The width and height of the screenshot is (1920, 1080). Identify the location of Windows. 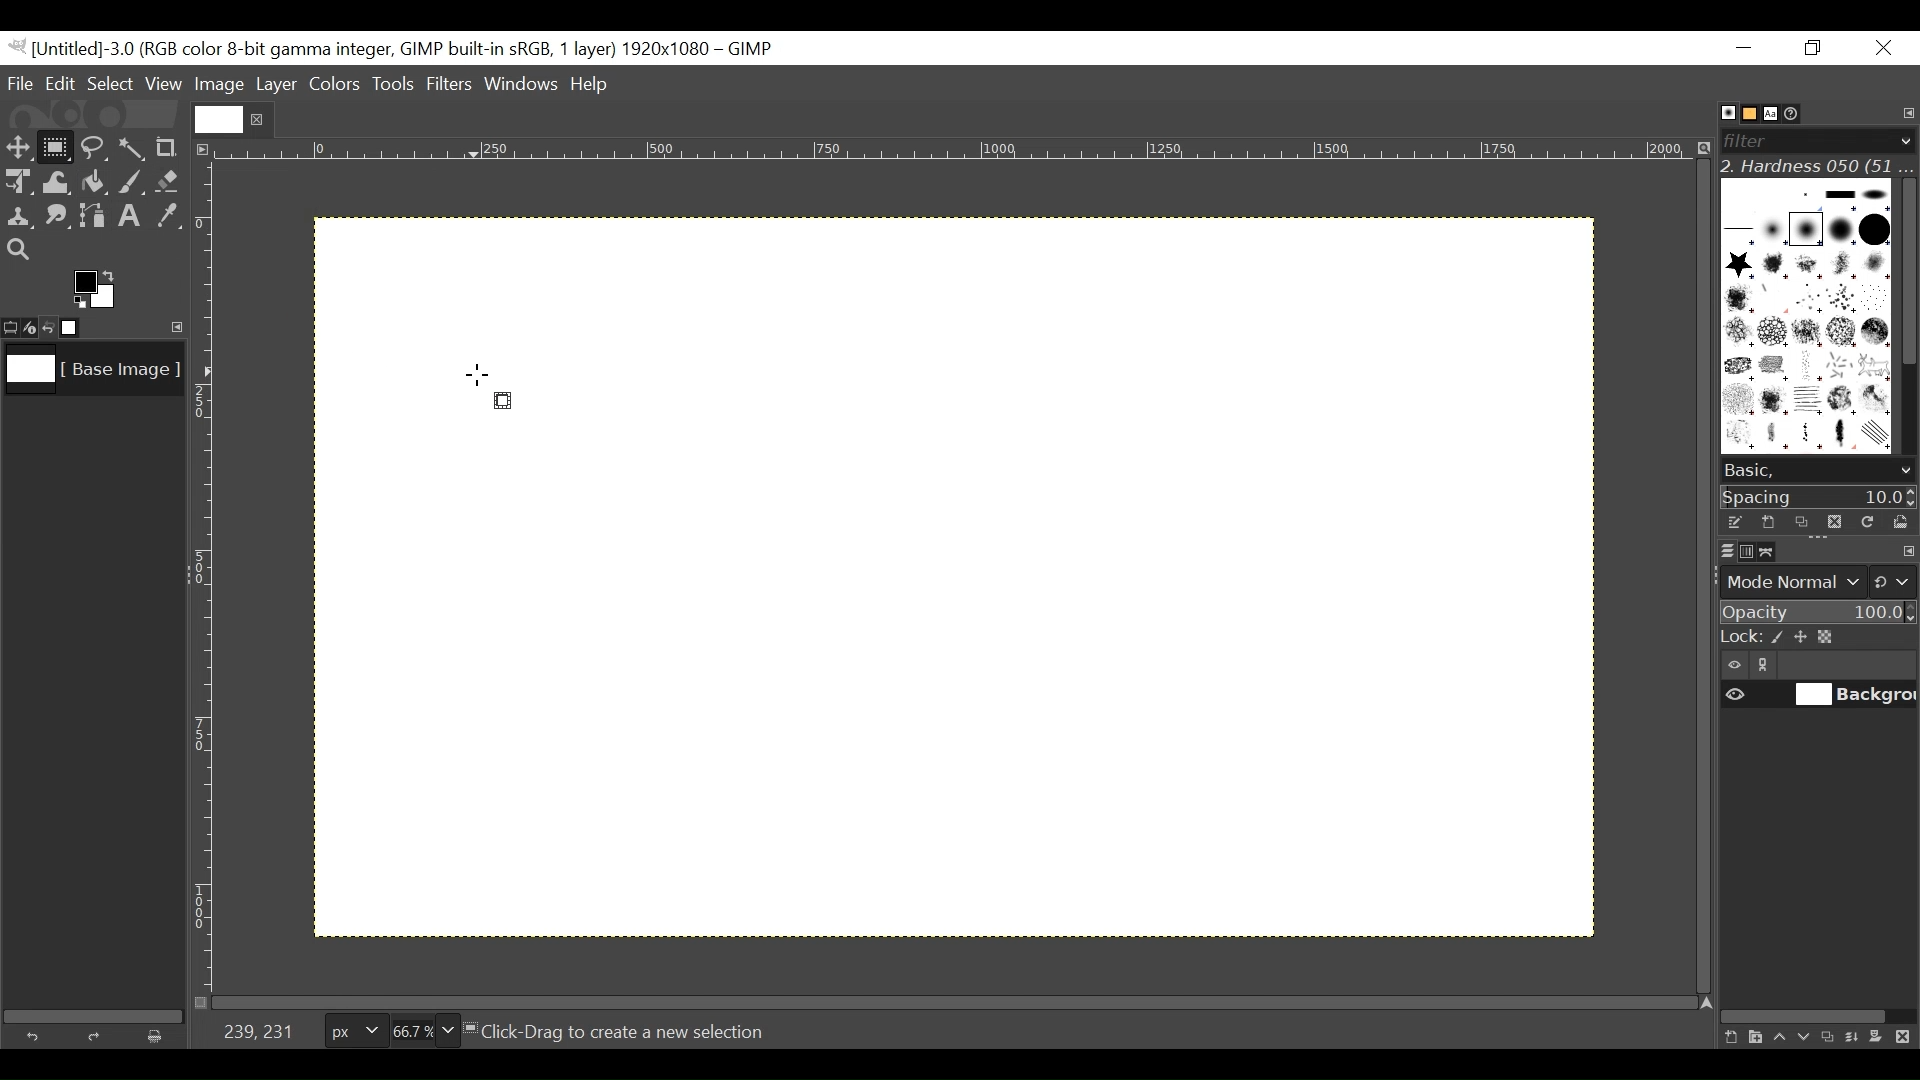
(523, 86).